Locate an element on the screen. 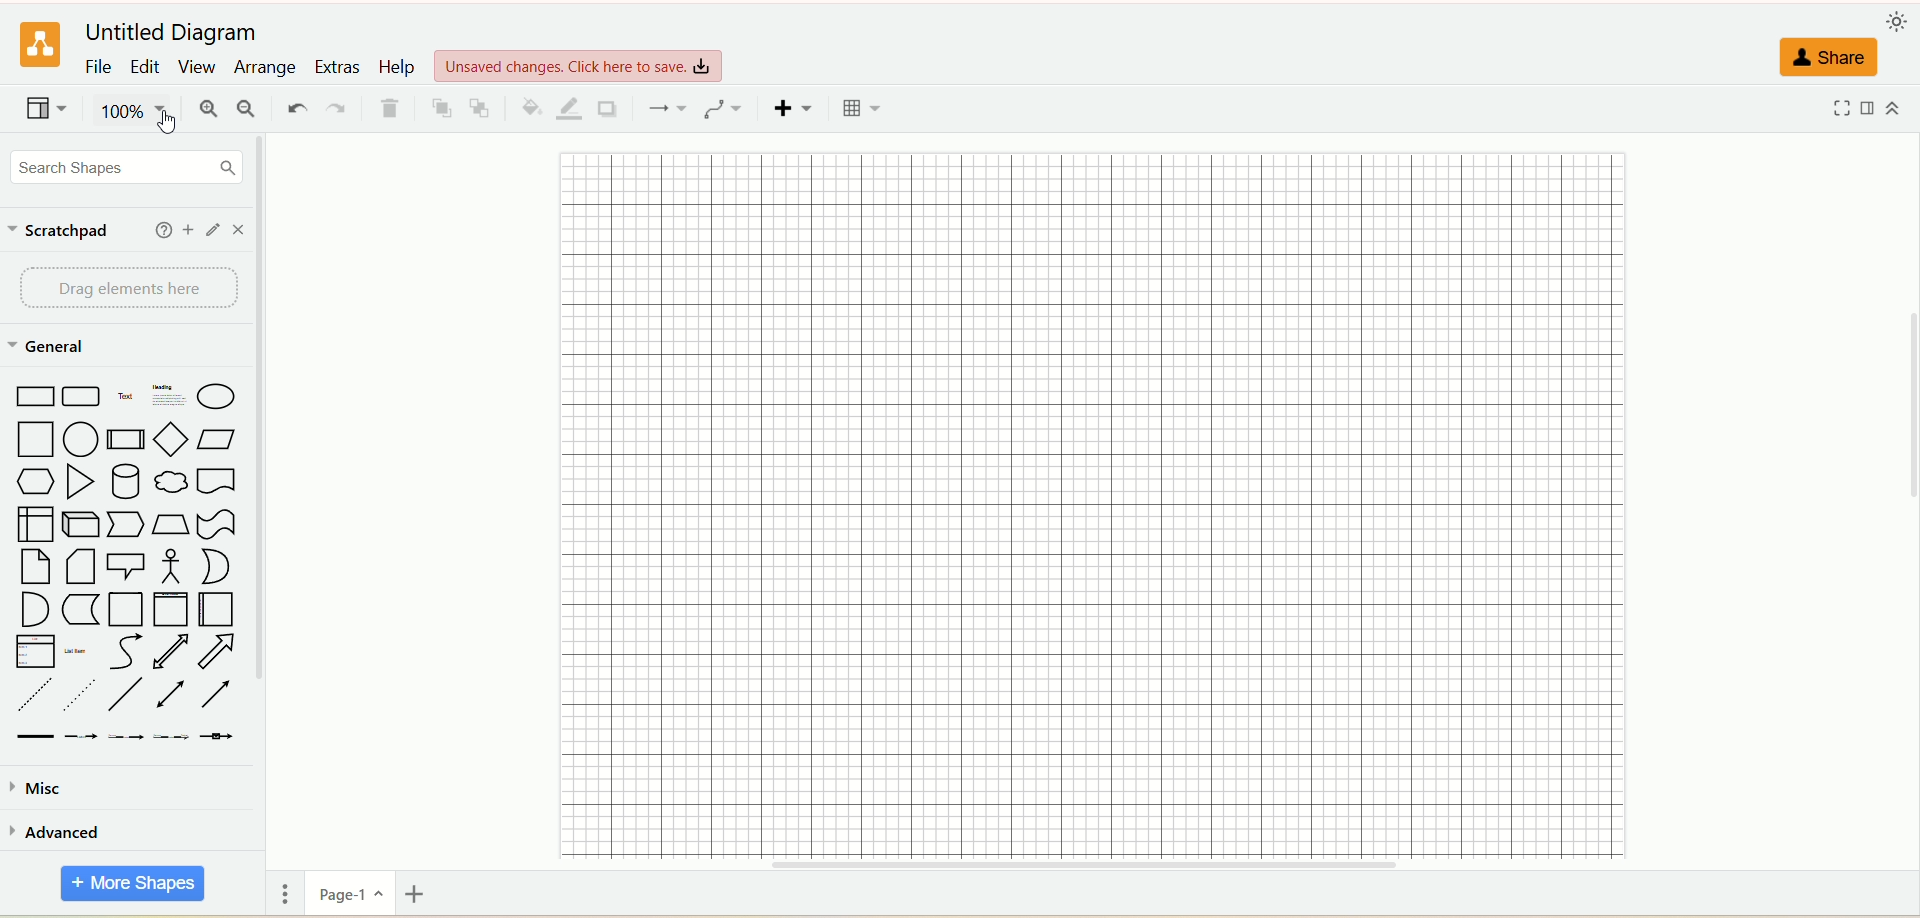 This screenshot has width=1920, height=918. process is located at coordinates (125, 438).